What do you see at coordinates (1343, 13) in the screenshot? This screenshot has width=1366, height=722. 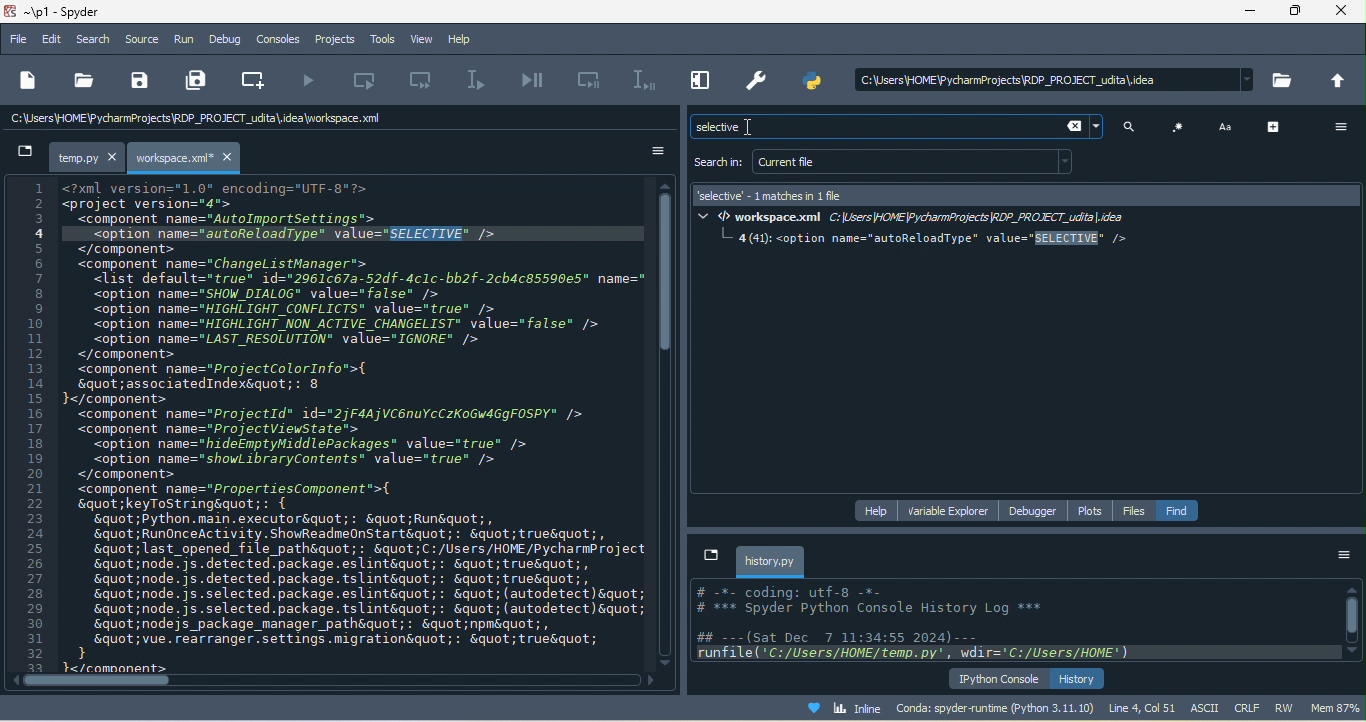 I see `close` at bounding box center [1343, 13].